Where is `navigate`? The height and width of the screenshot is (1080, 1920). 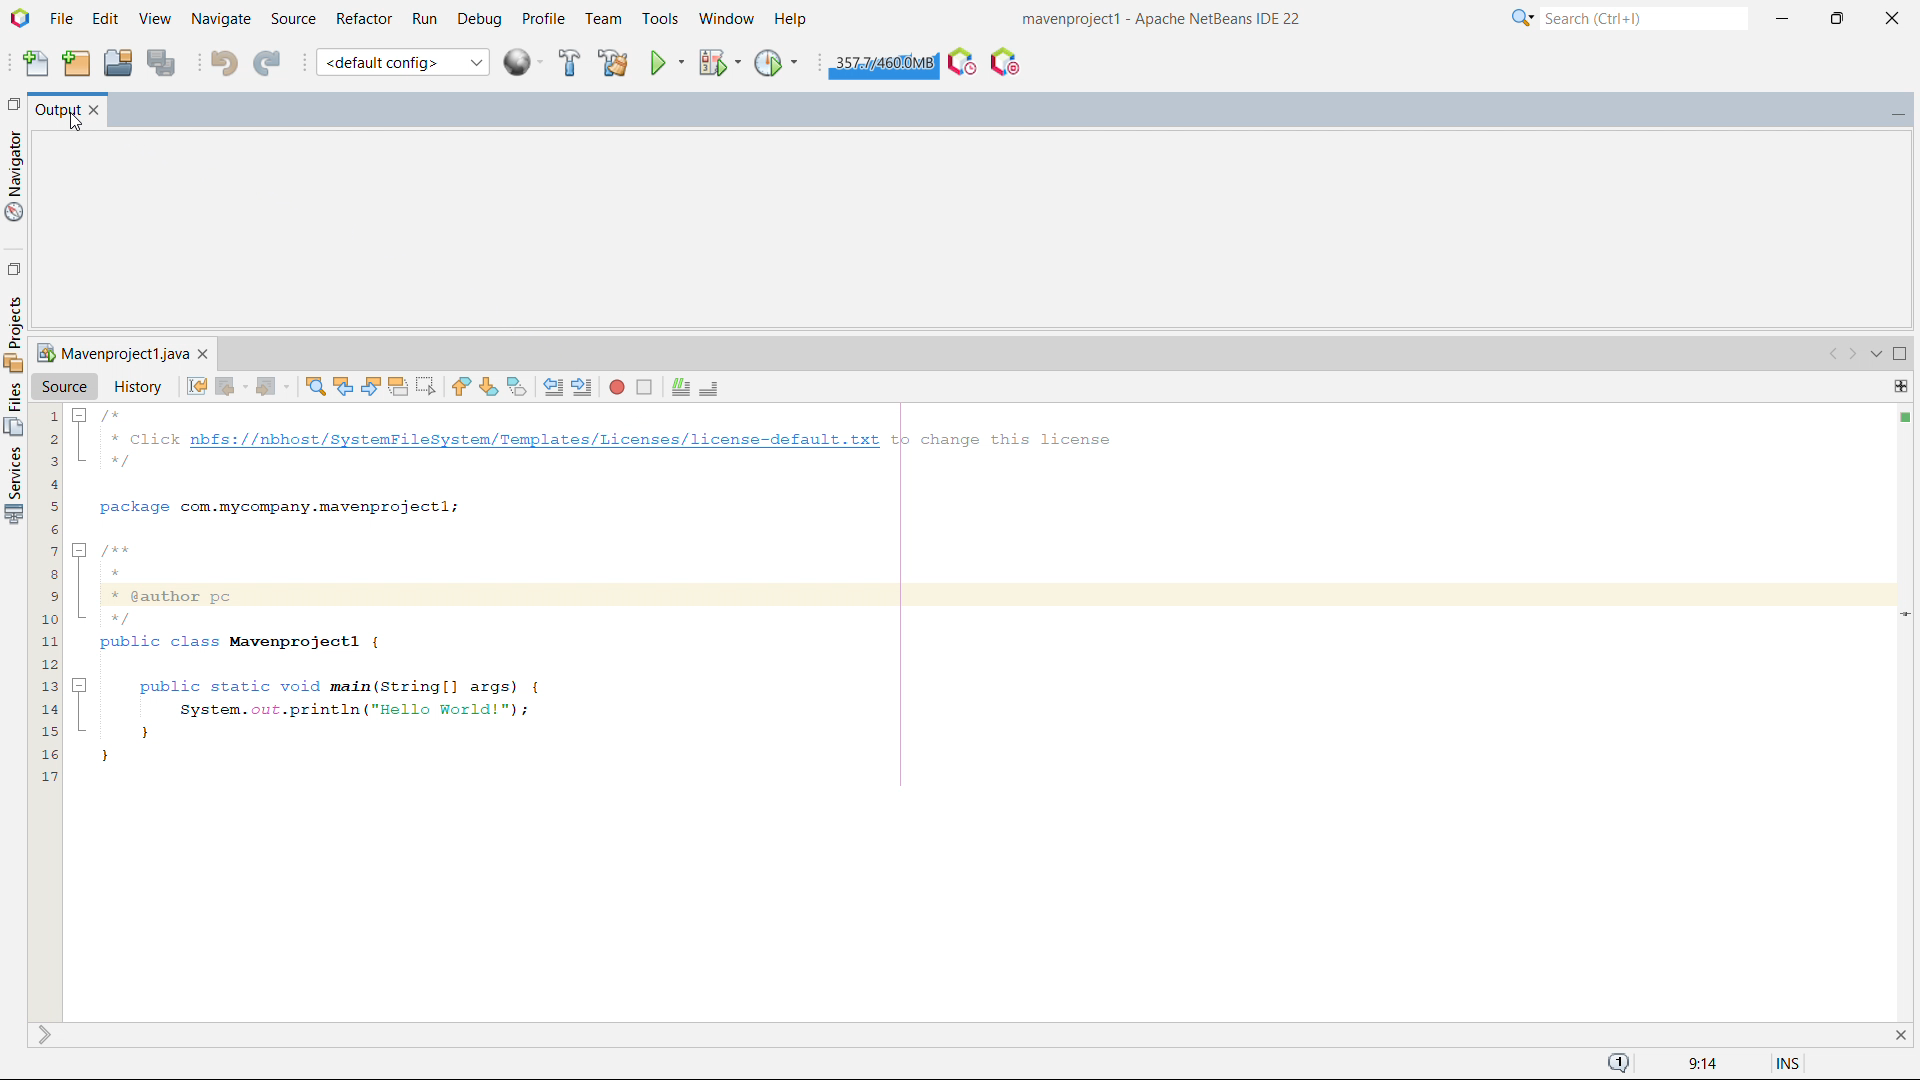
navigate is located at coordinates (221, 19).